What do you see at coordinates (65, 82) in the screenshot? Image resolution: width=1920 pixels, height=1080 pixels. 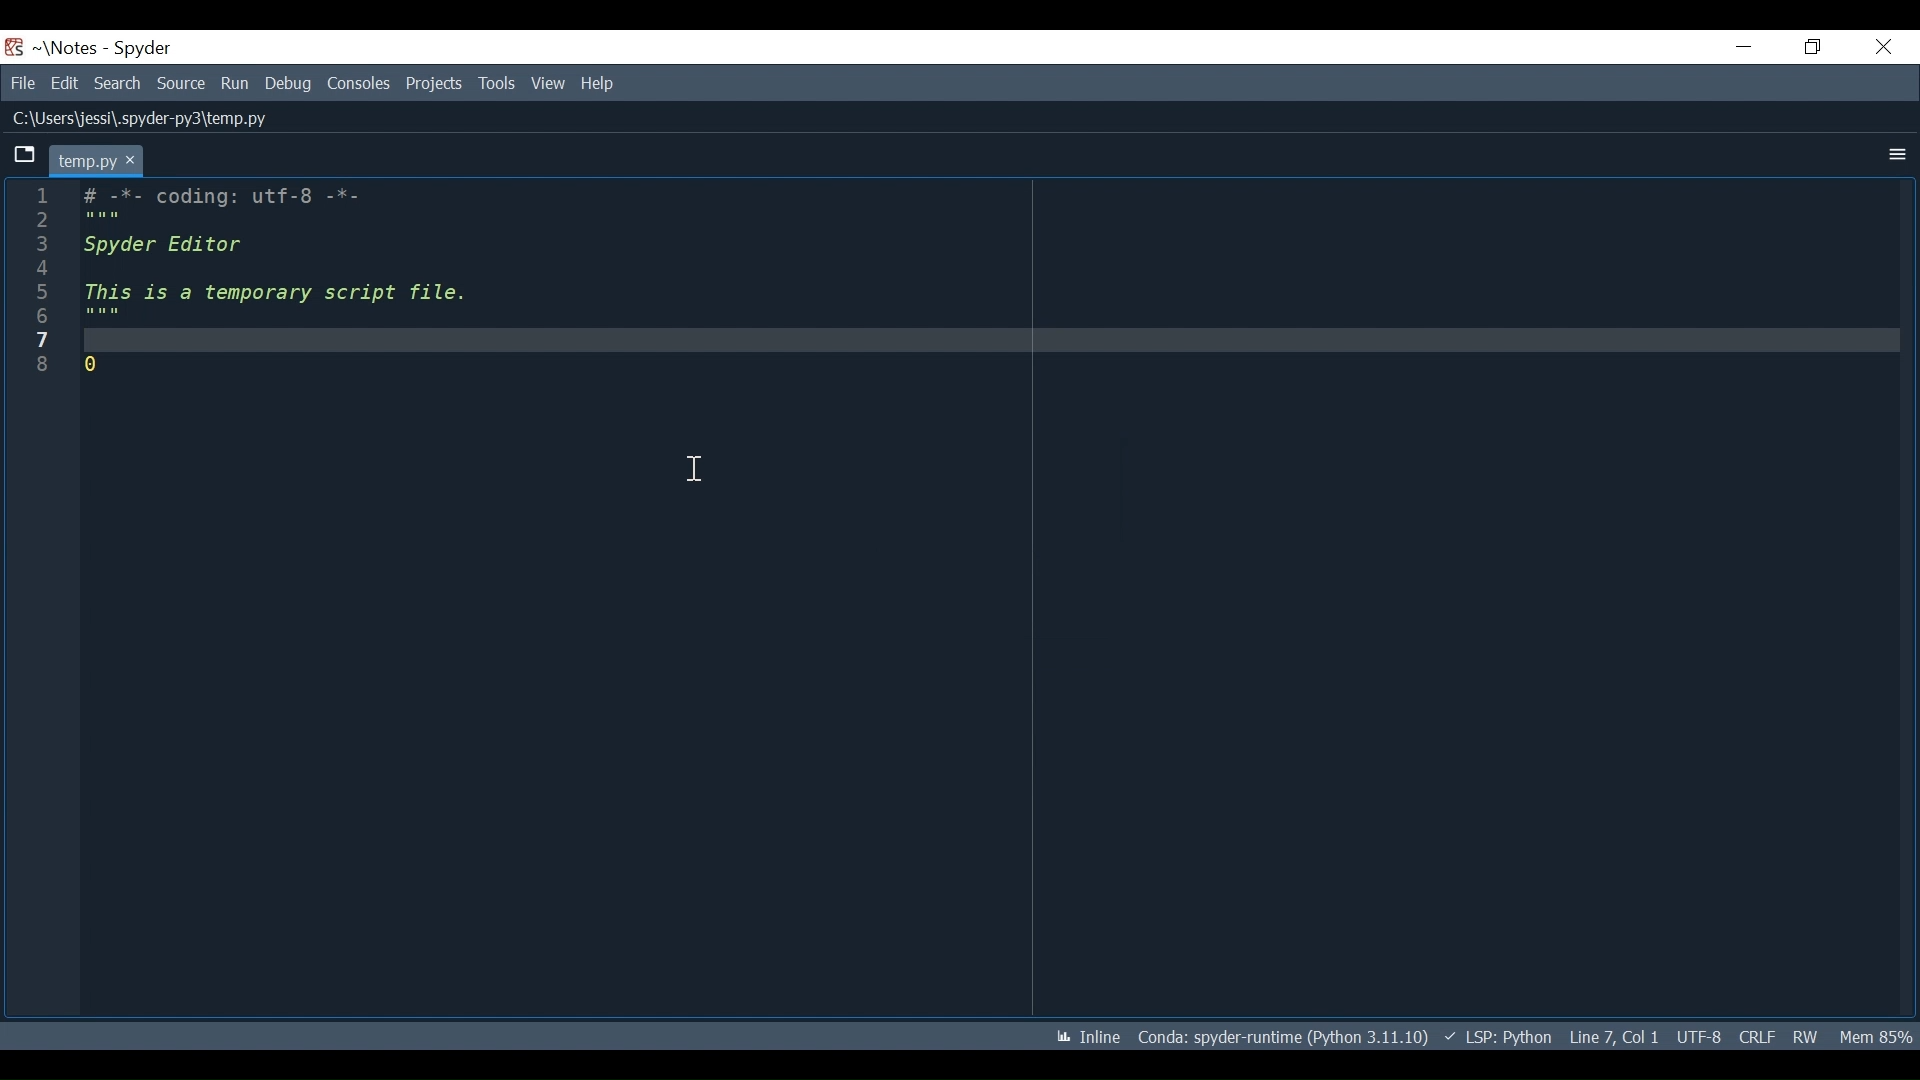 I see `Edit` at bounding box center [65, 82].